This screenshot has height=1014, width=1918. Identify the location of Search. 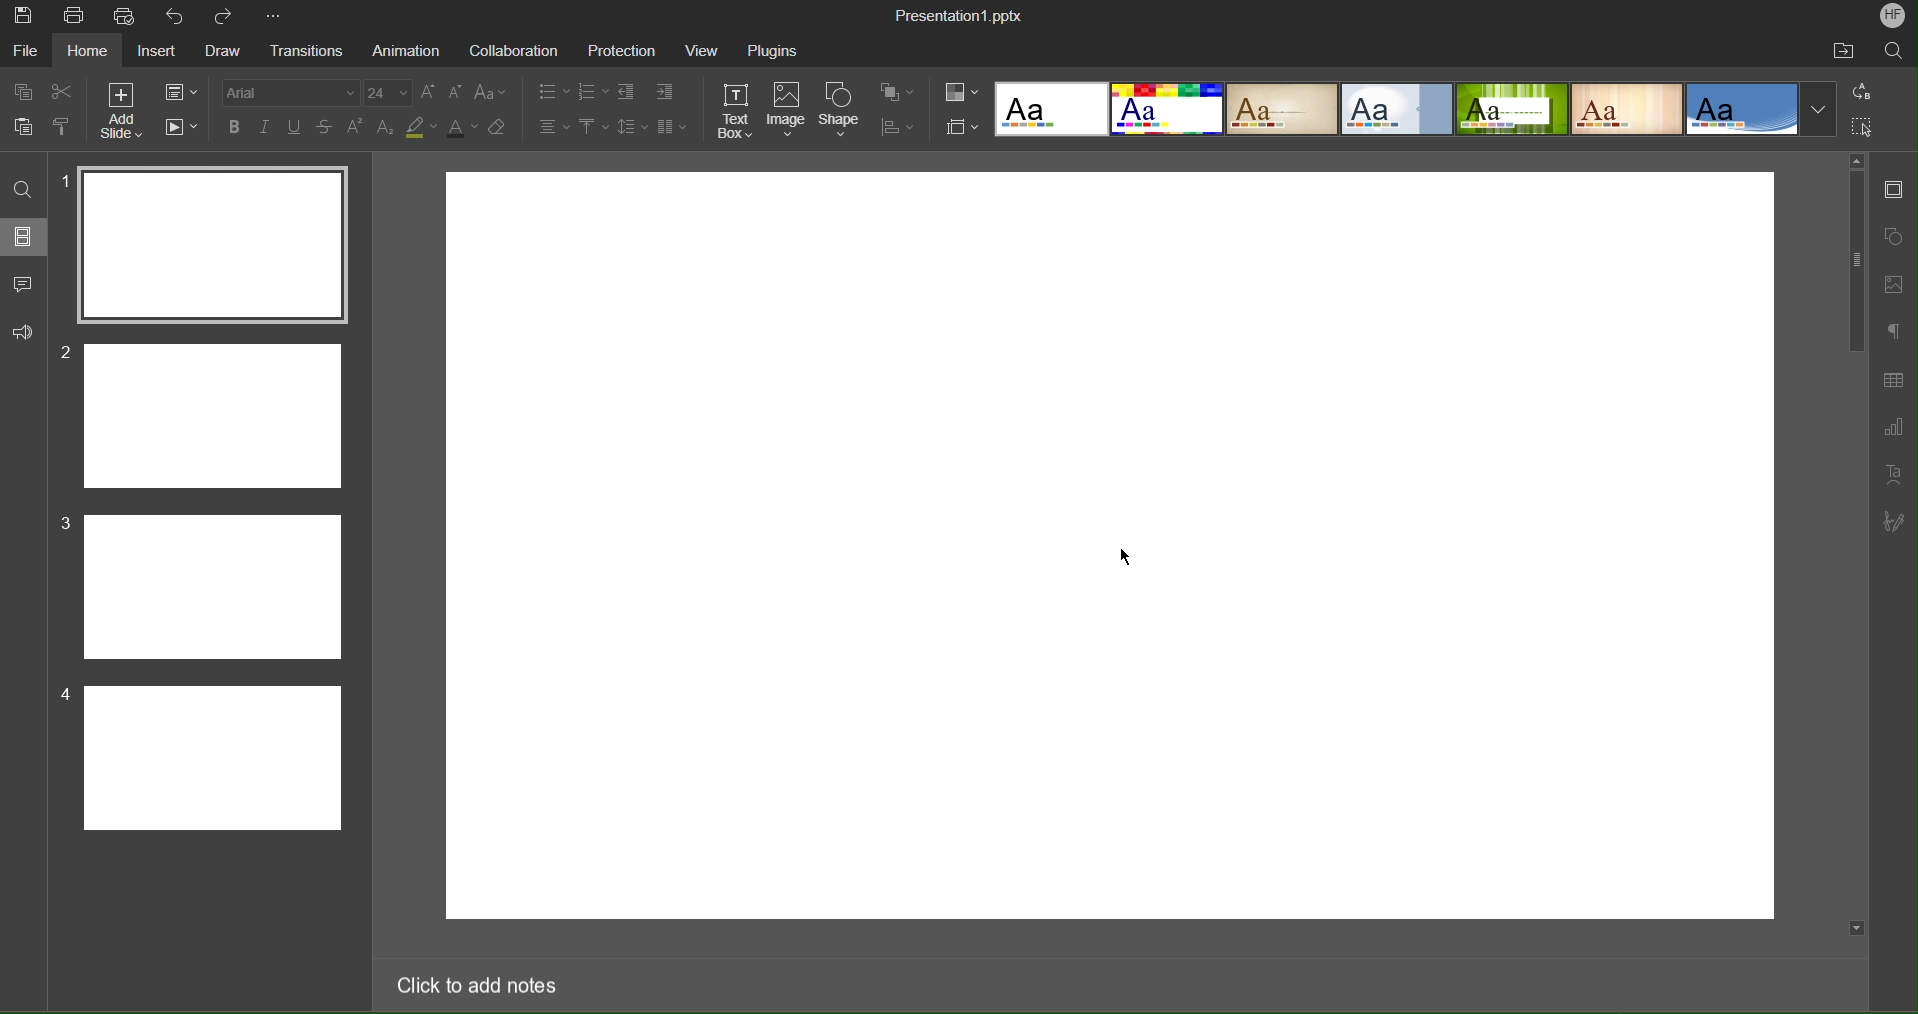
(22, 186).